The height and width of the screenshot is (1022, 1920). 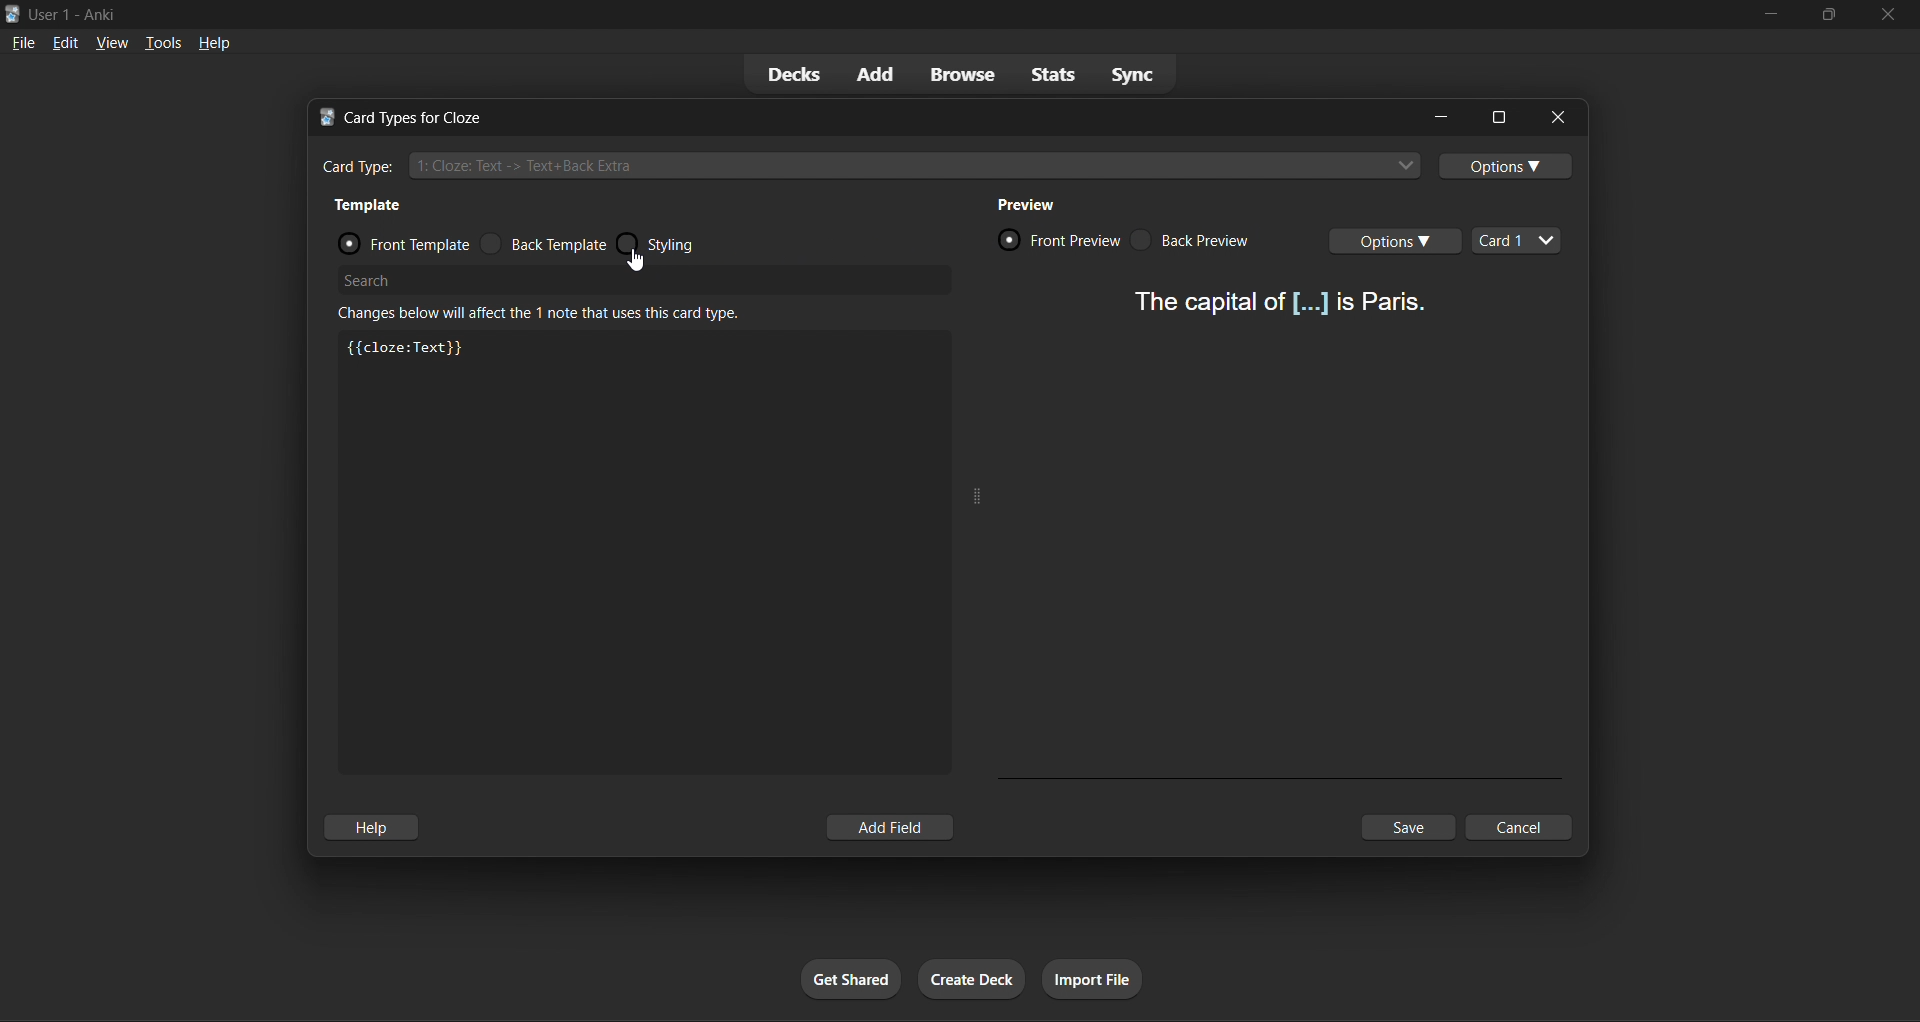 What do you see at coordinates (875, 72) in the screenshot?
I see `add` at bounding box center [875, 72].